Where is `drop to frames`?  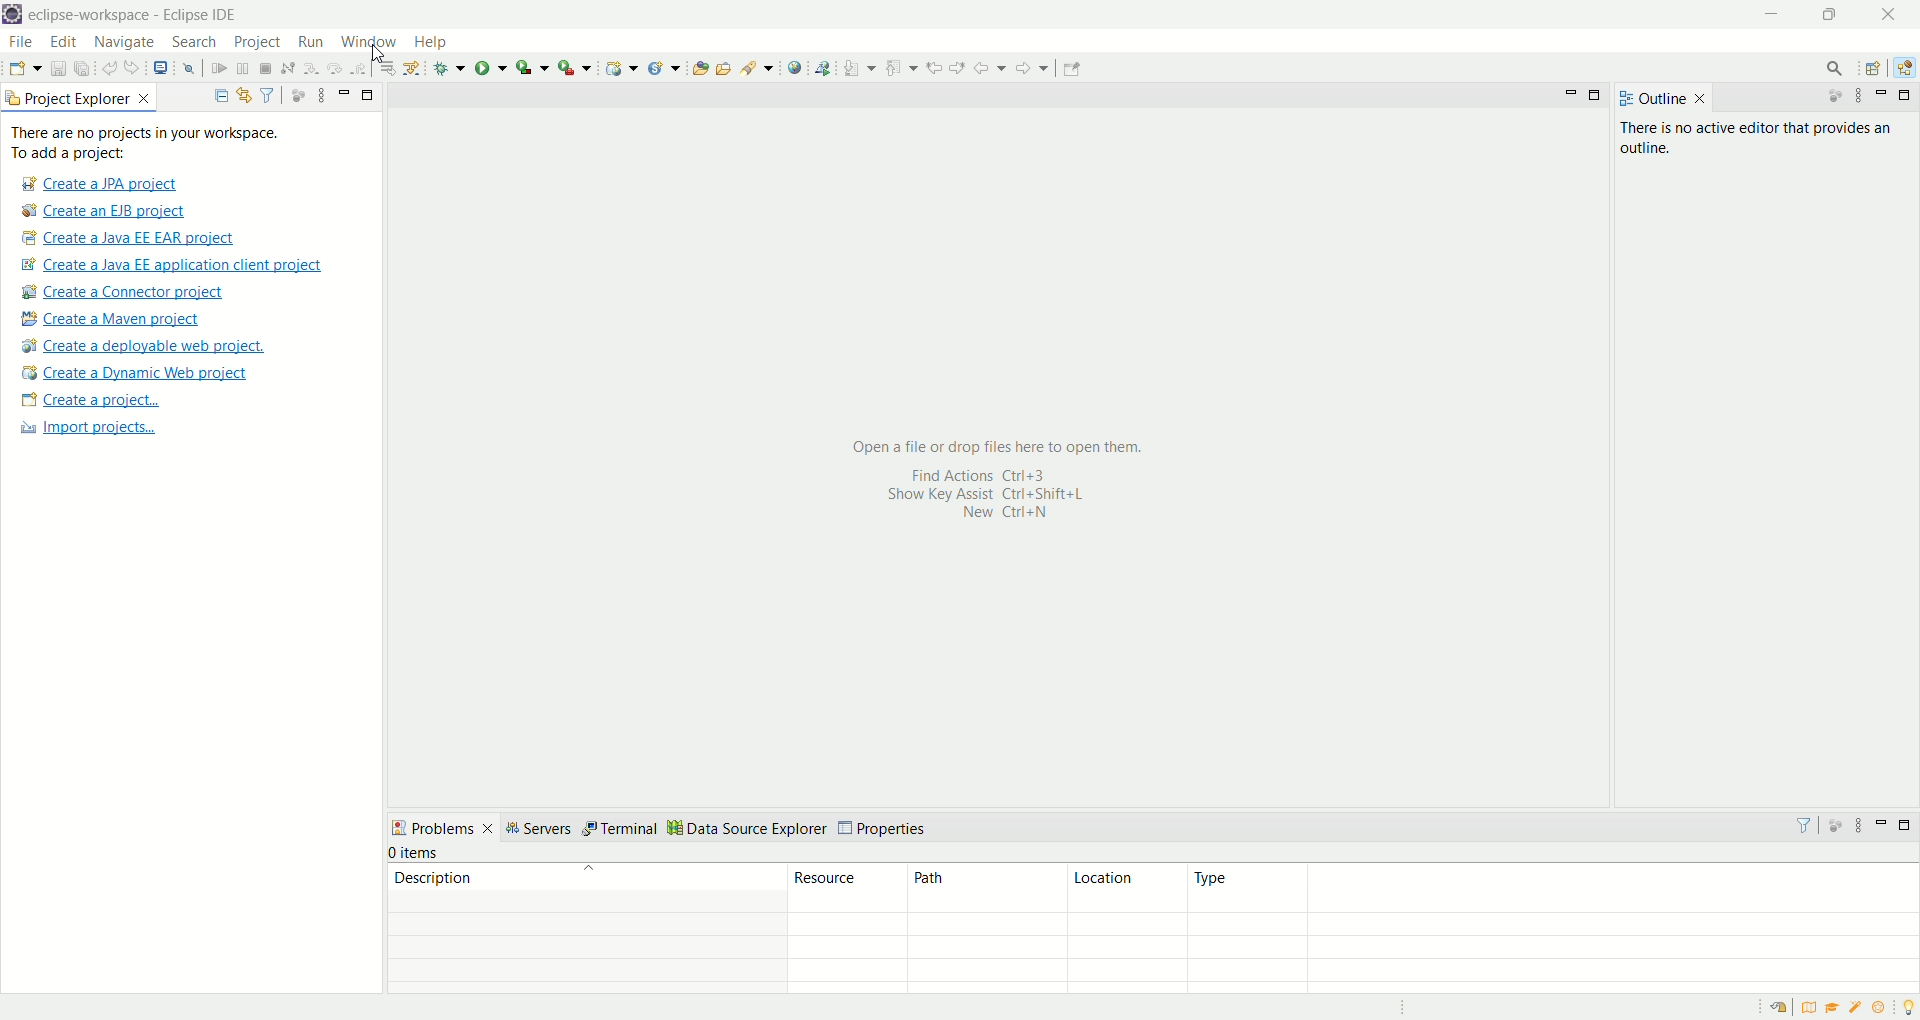 drop to frames is located at coordinates (389, 68).